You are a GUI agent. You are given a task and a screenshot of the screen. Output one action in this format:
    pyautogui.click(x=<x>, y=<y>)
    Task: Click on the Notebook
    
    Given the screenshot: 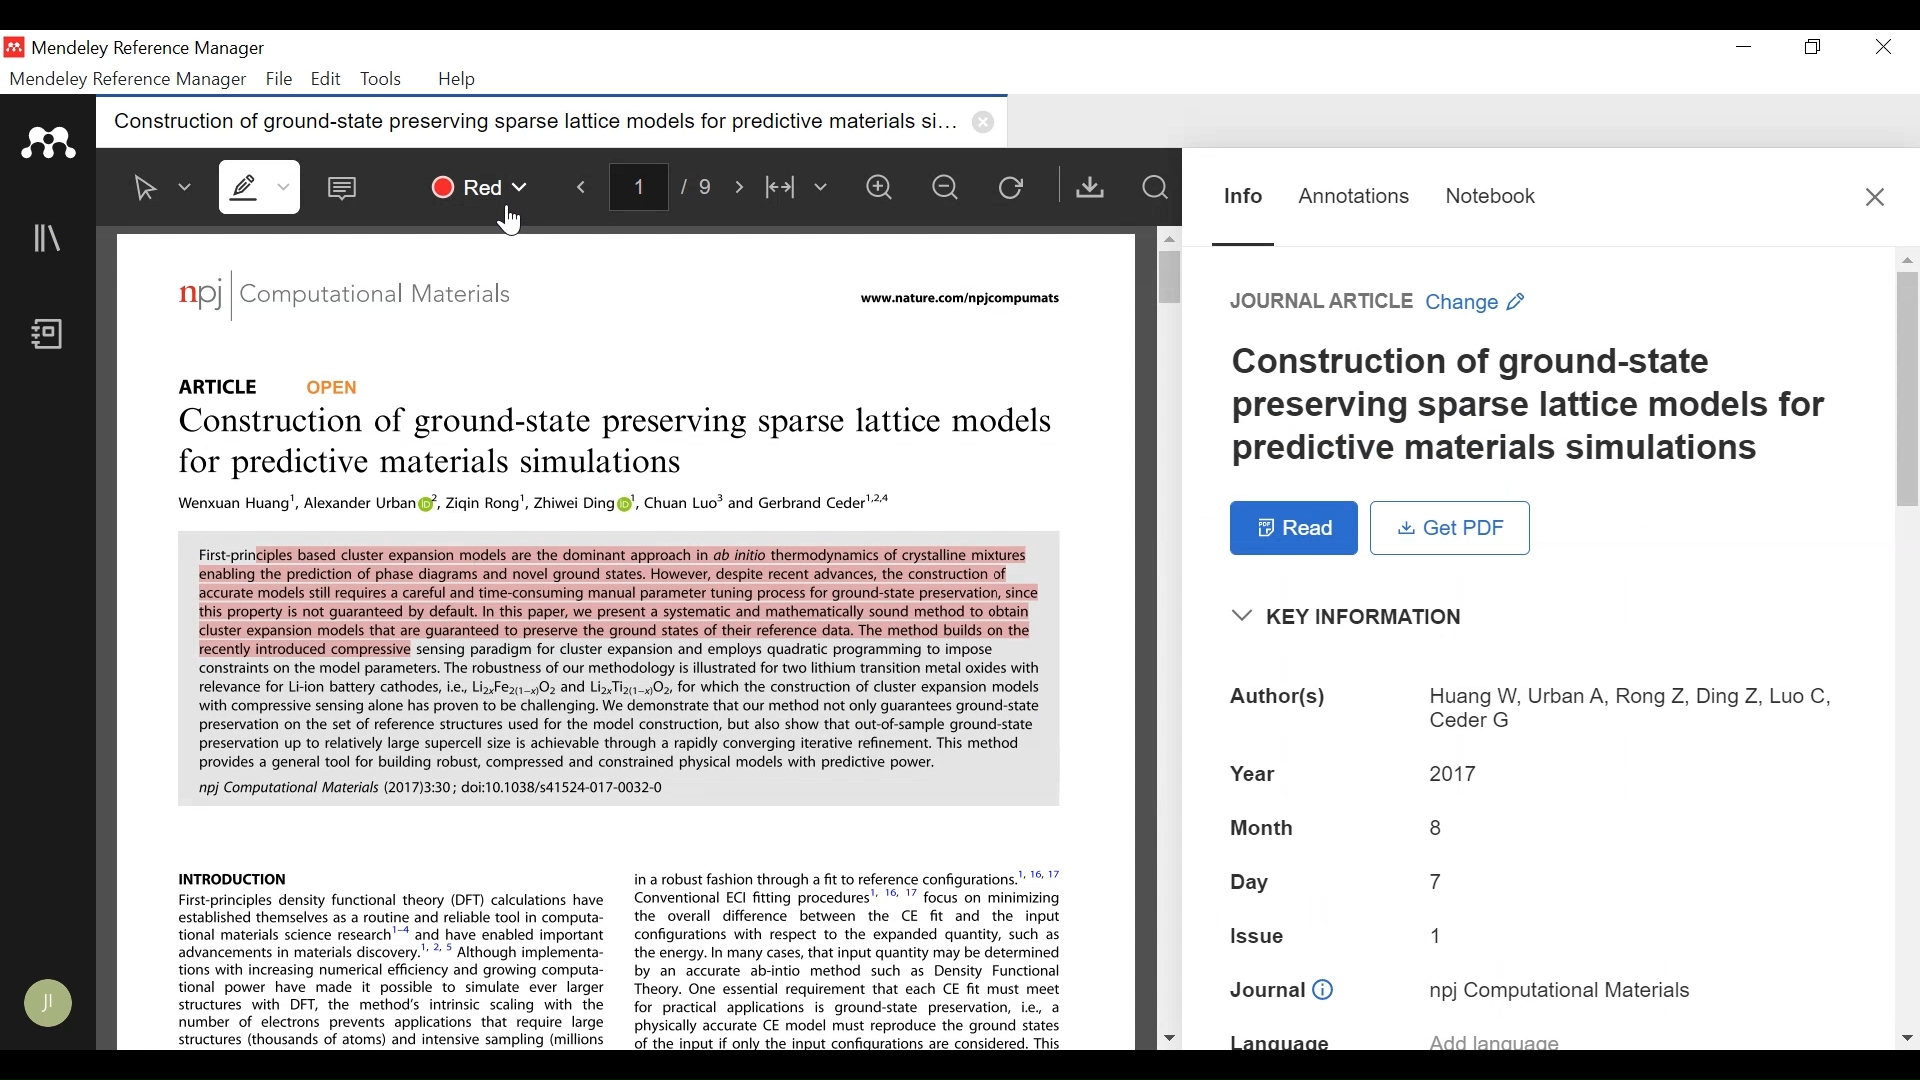 What is the action you would take?
    pyautogui.click(x=1501, y=200)
    